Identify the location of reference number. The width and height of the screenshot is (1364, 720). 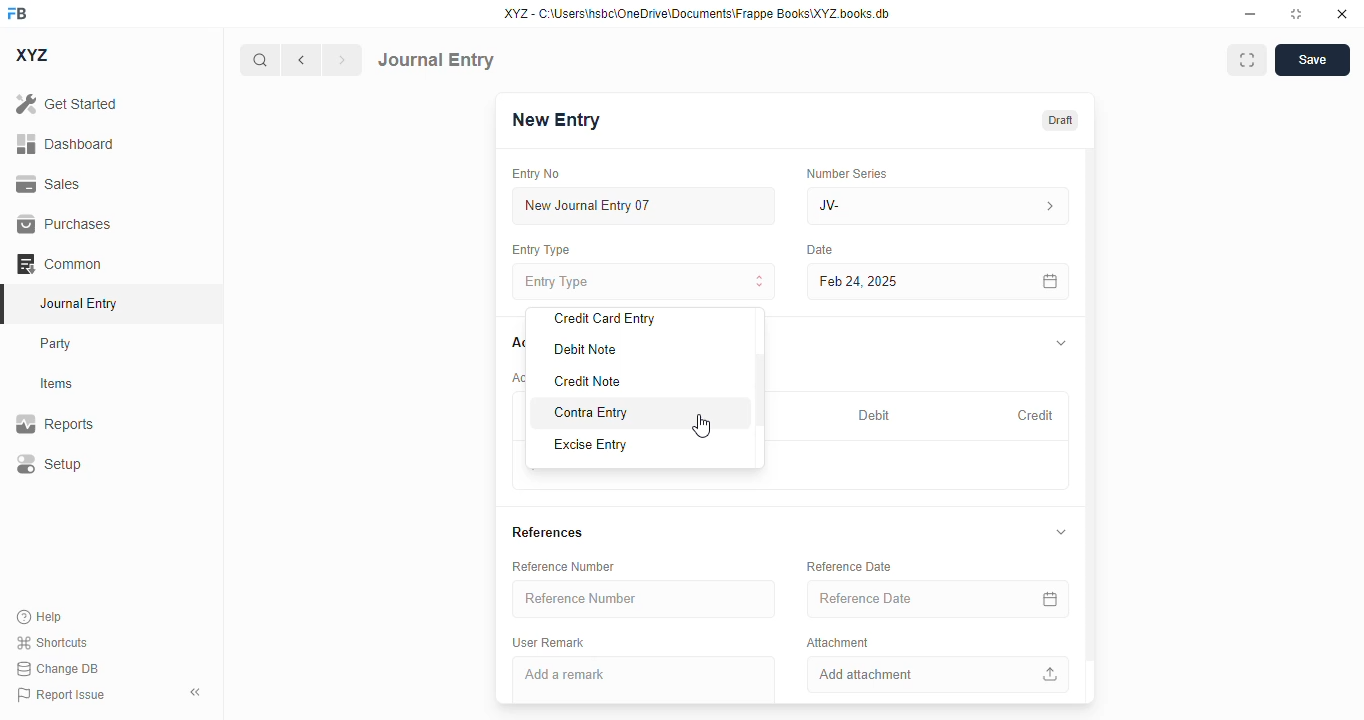
(645, 599).